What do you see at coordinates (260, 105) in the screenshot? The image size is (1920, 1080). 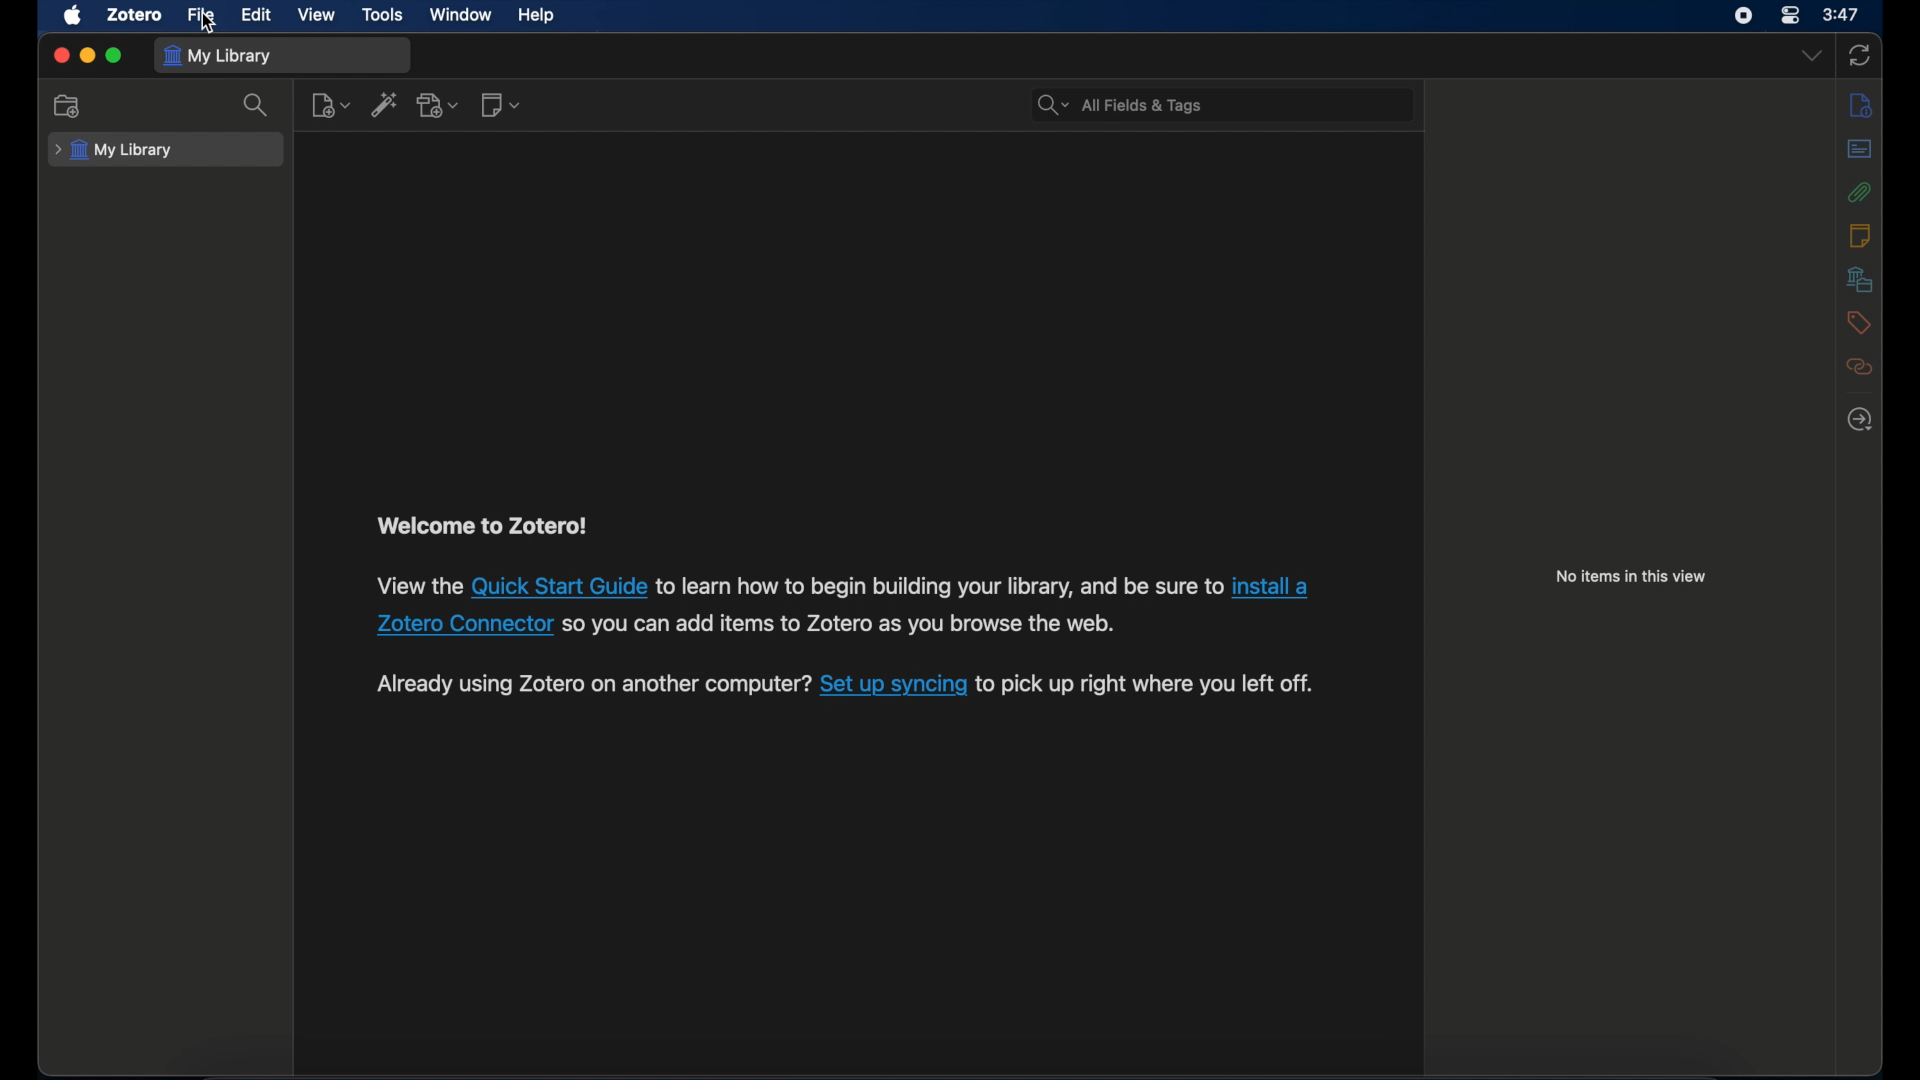 I see `search` at bounding box center [260, 105].